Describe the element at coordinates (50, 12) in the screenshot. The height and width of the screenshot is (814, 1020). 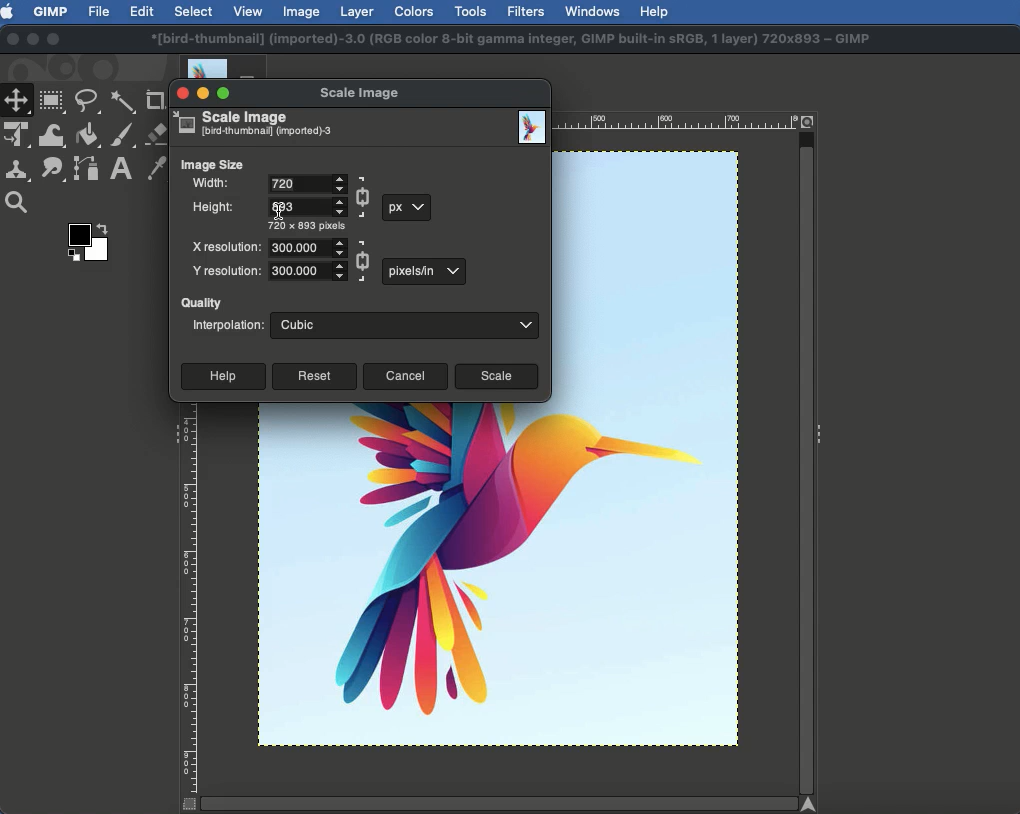
I see `GIMP` at that location.